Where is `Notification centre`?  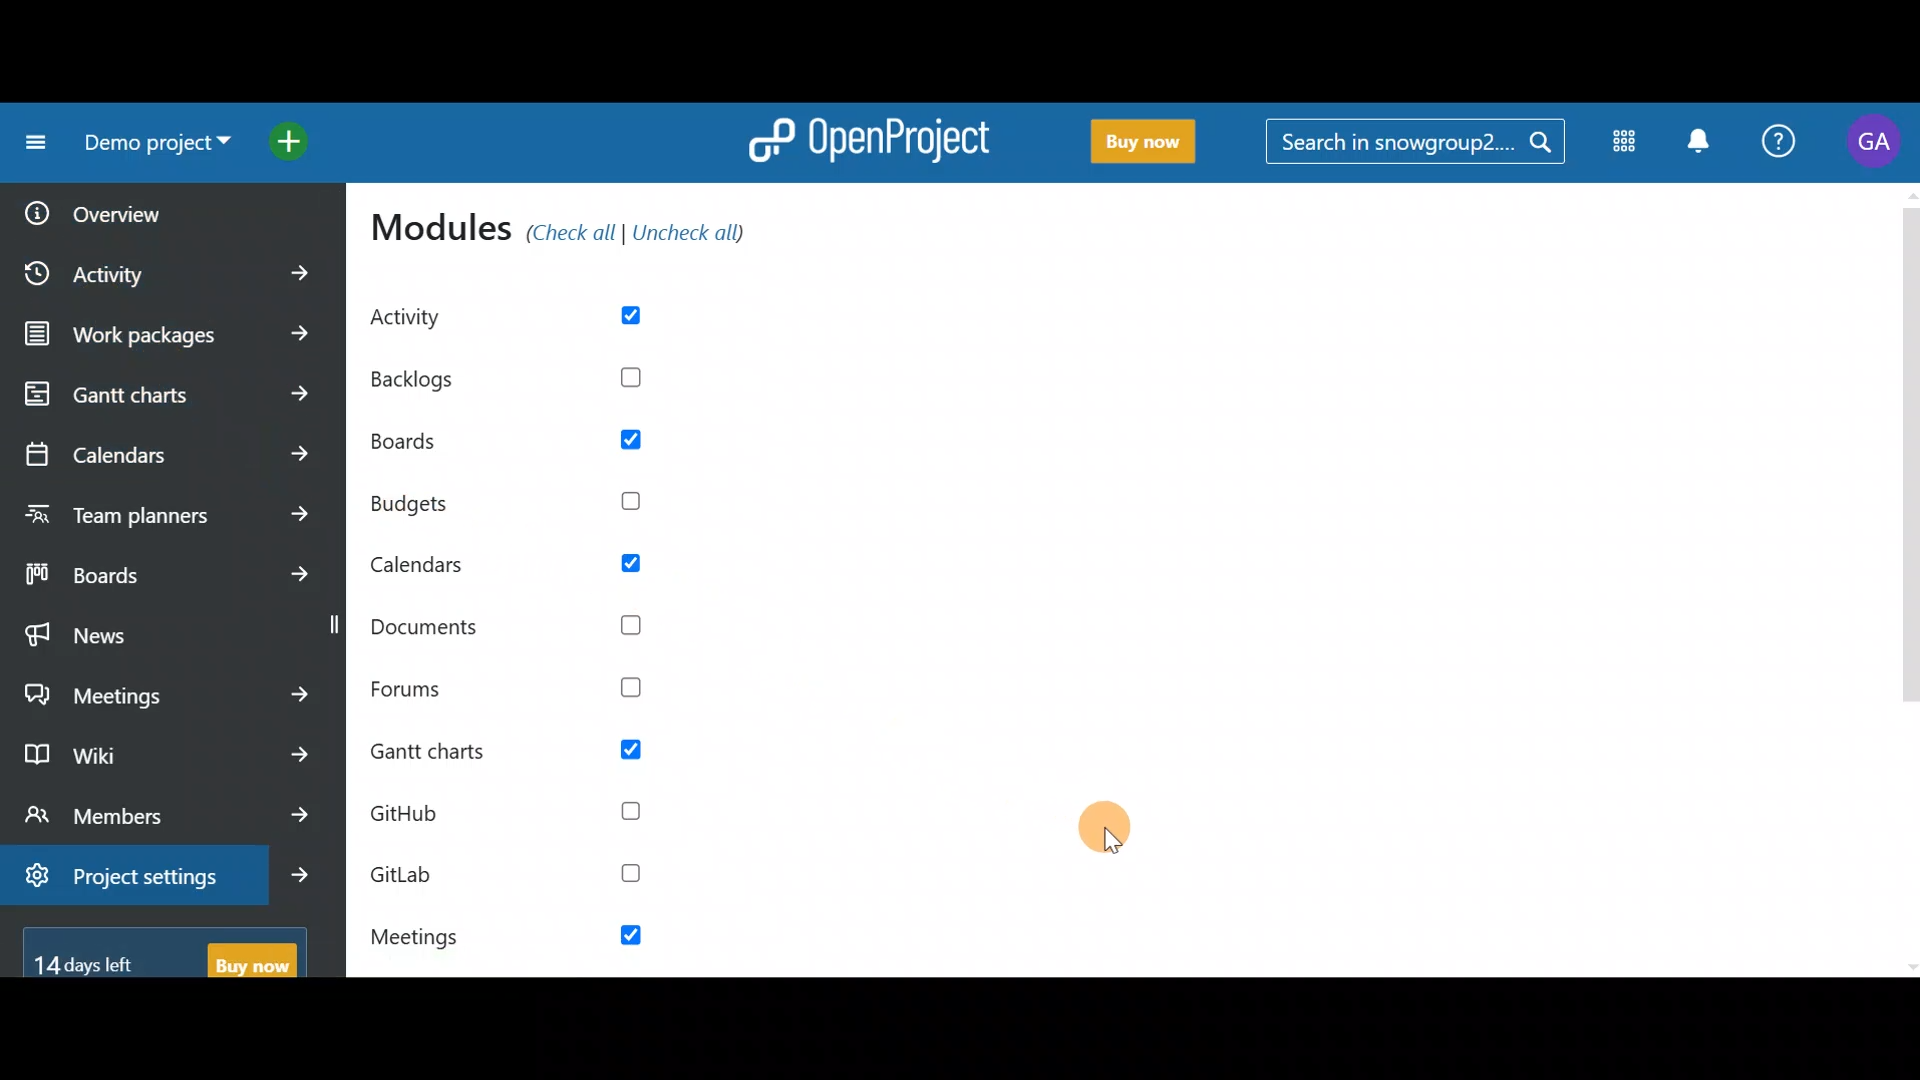 Notification centre is located at coordinates (1703, 146).